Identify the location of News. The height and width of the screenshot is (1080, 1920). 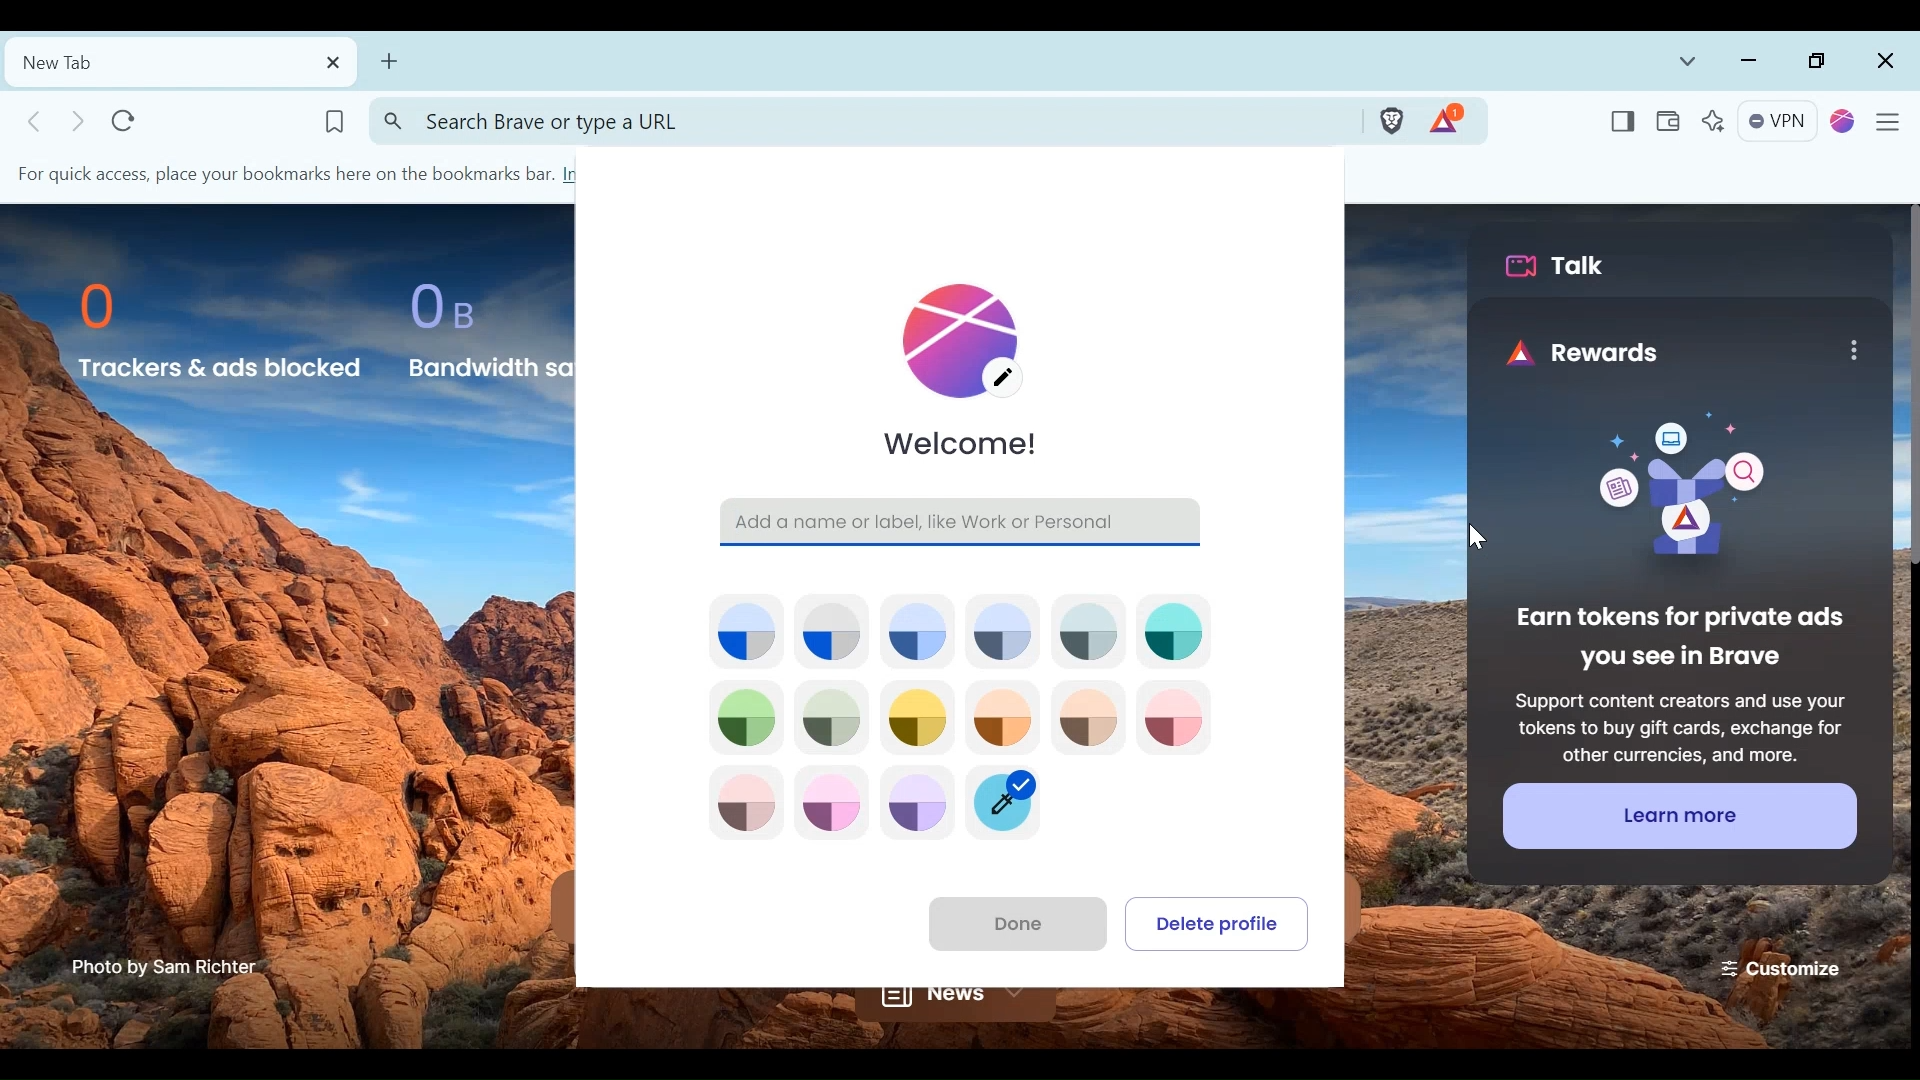
(953, 1005).